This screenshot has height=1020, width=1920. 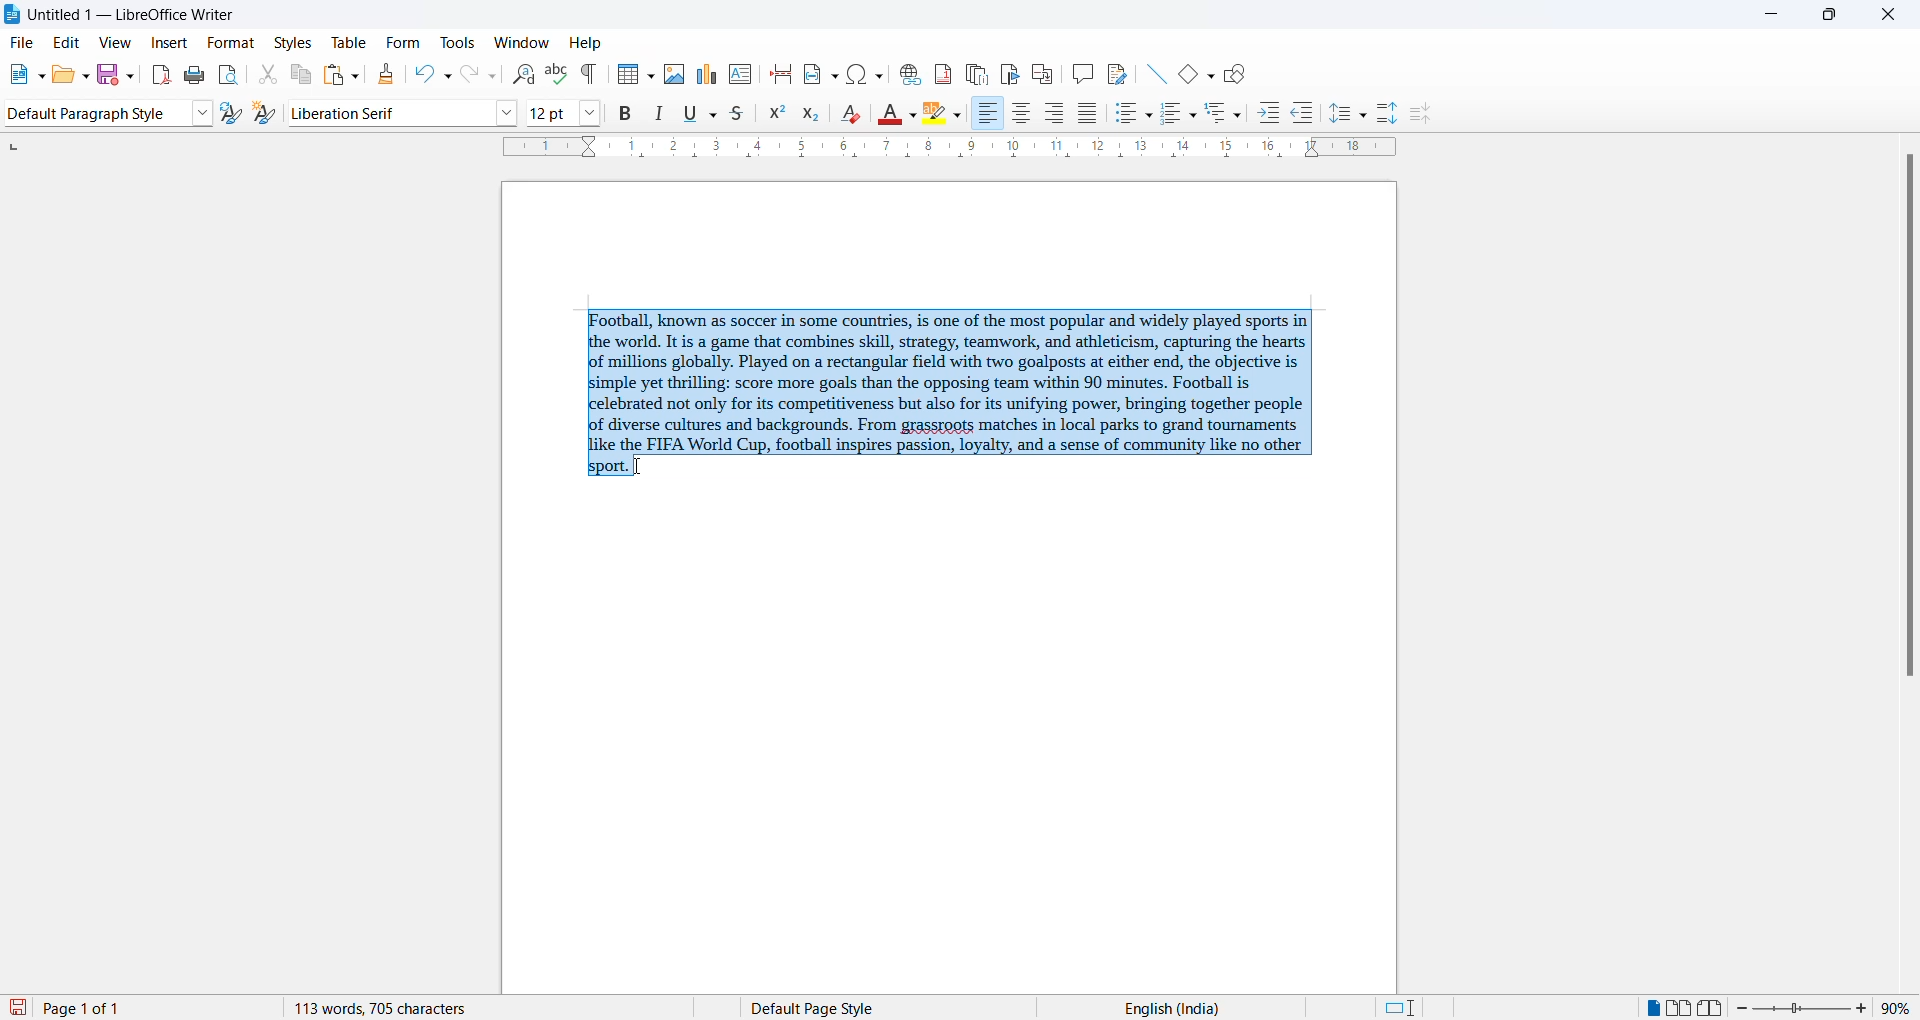 I want to click on insert bookmark, so click(x=1012, y=74).